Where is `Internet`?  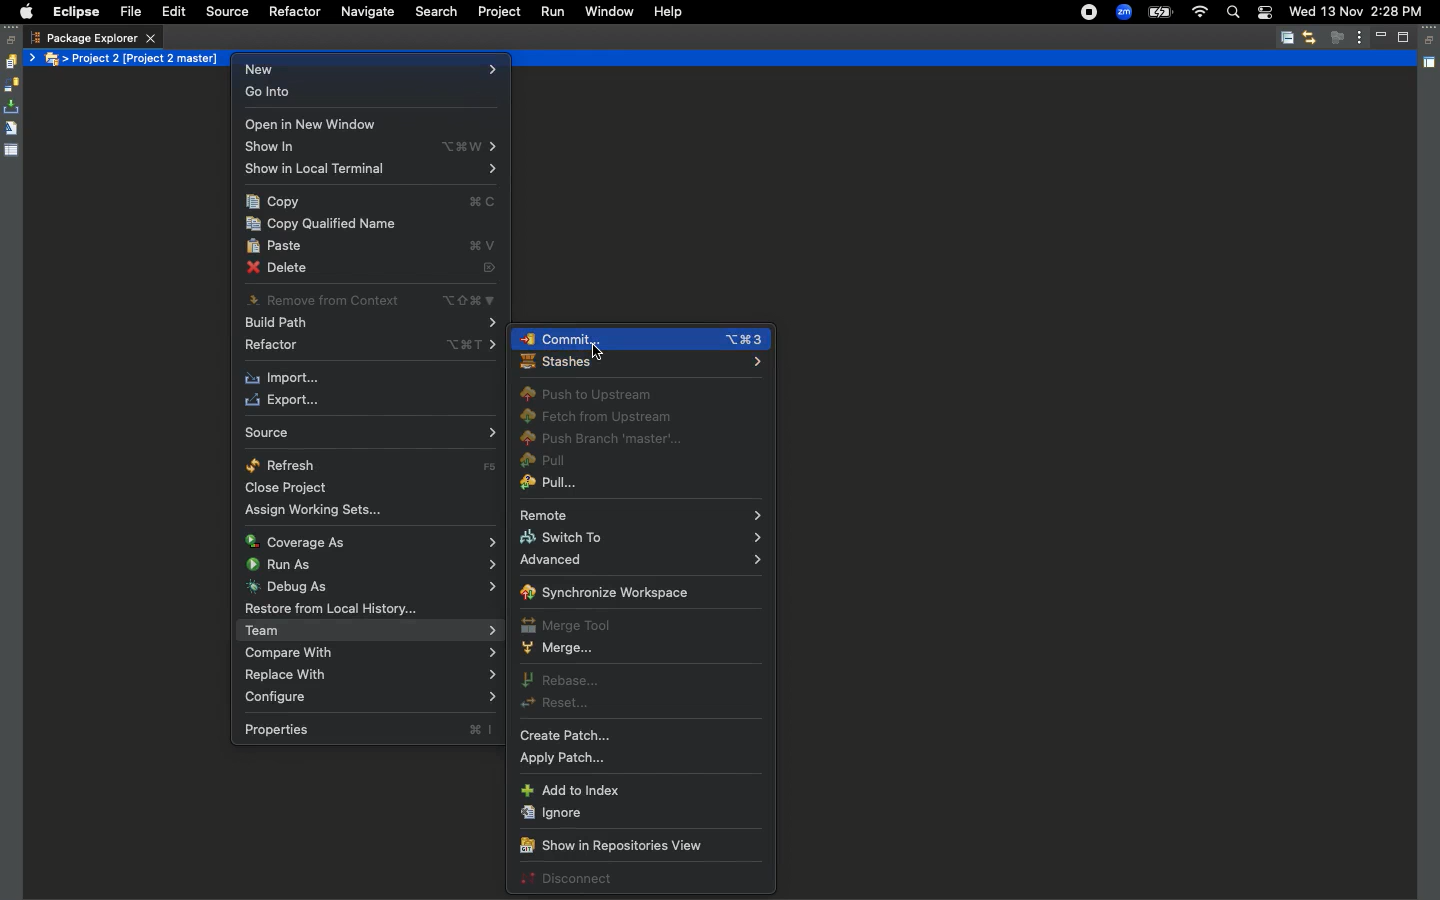
Internet is located at coordinates (1199, 13).